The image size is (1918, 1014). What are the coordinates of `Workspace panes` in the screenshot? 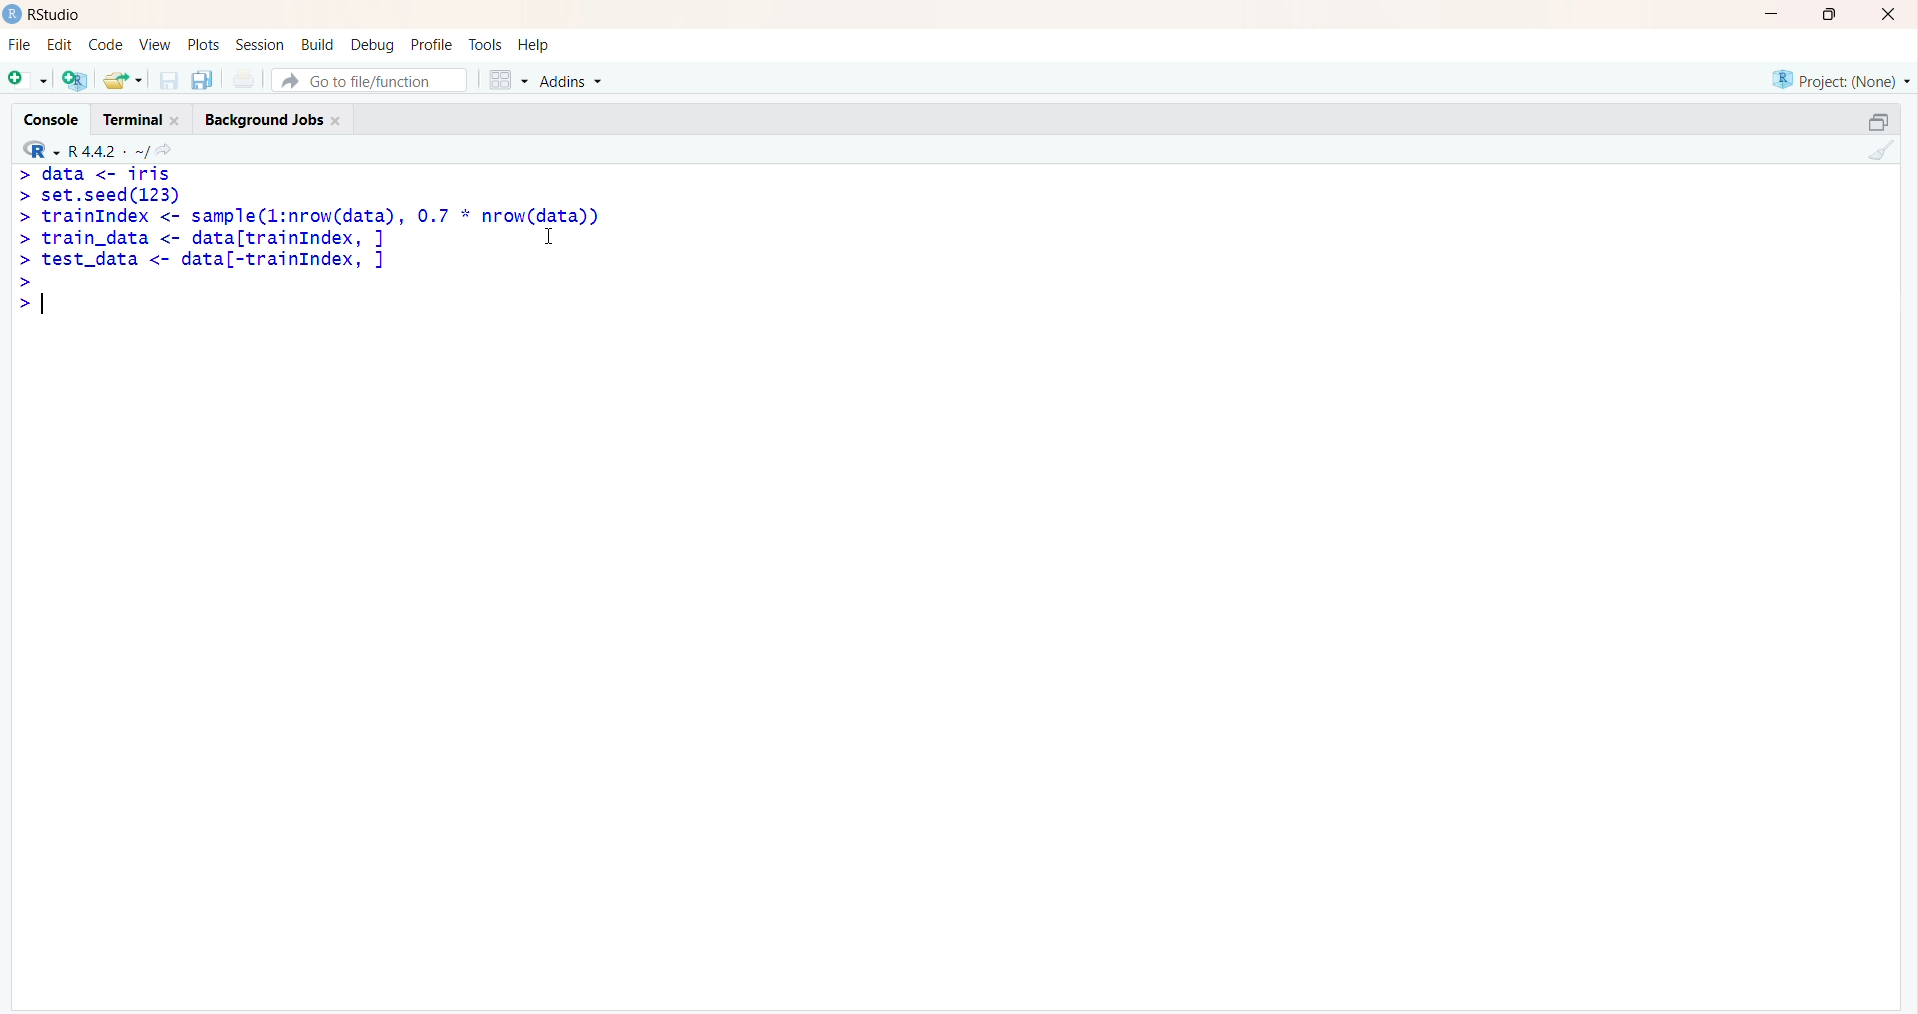 It's located at (504, 77).